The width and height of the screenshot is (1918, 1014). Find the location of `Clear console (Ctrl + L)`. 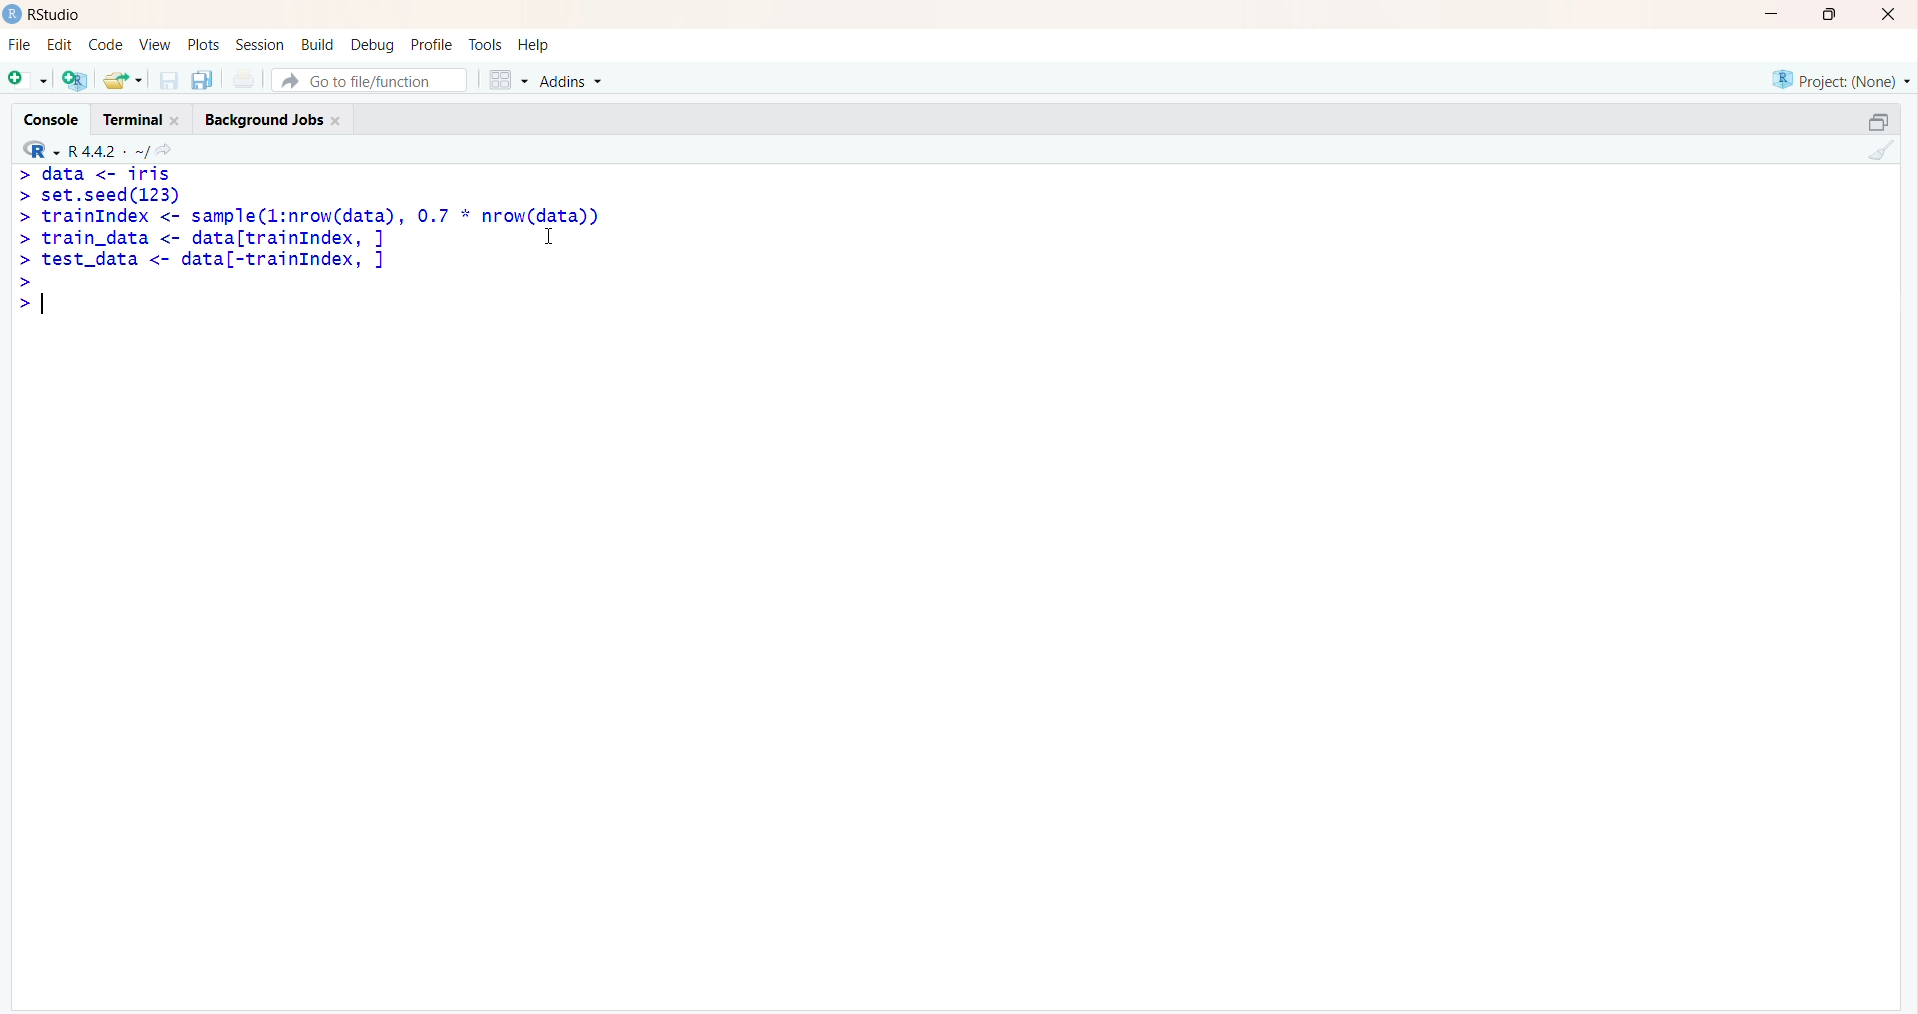

Clear console (Ctrl + L) is located at coordinates (1879, 152).